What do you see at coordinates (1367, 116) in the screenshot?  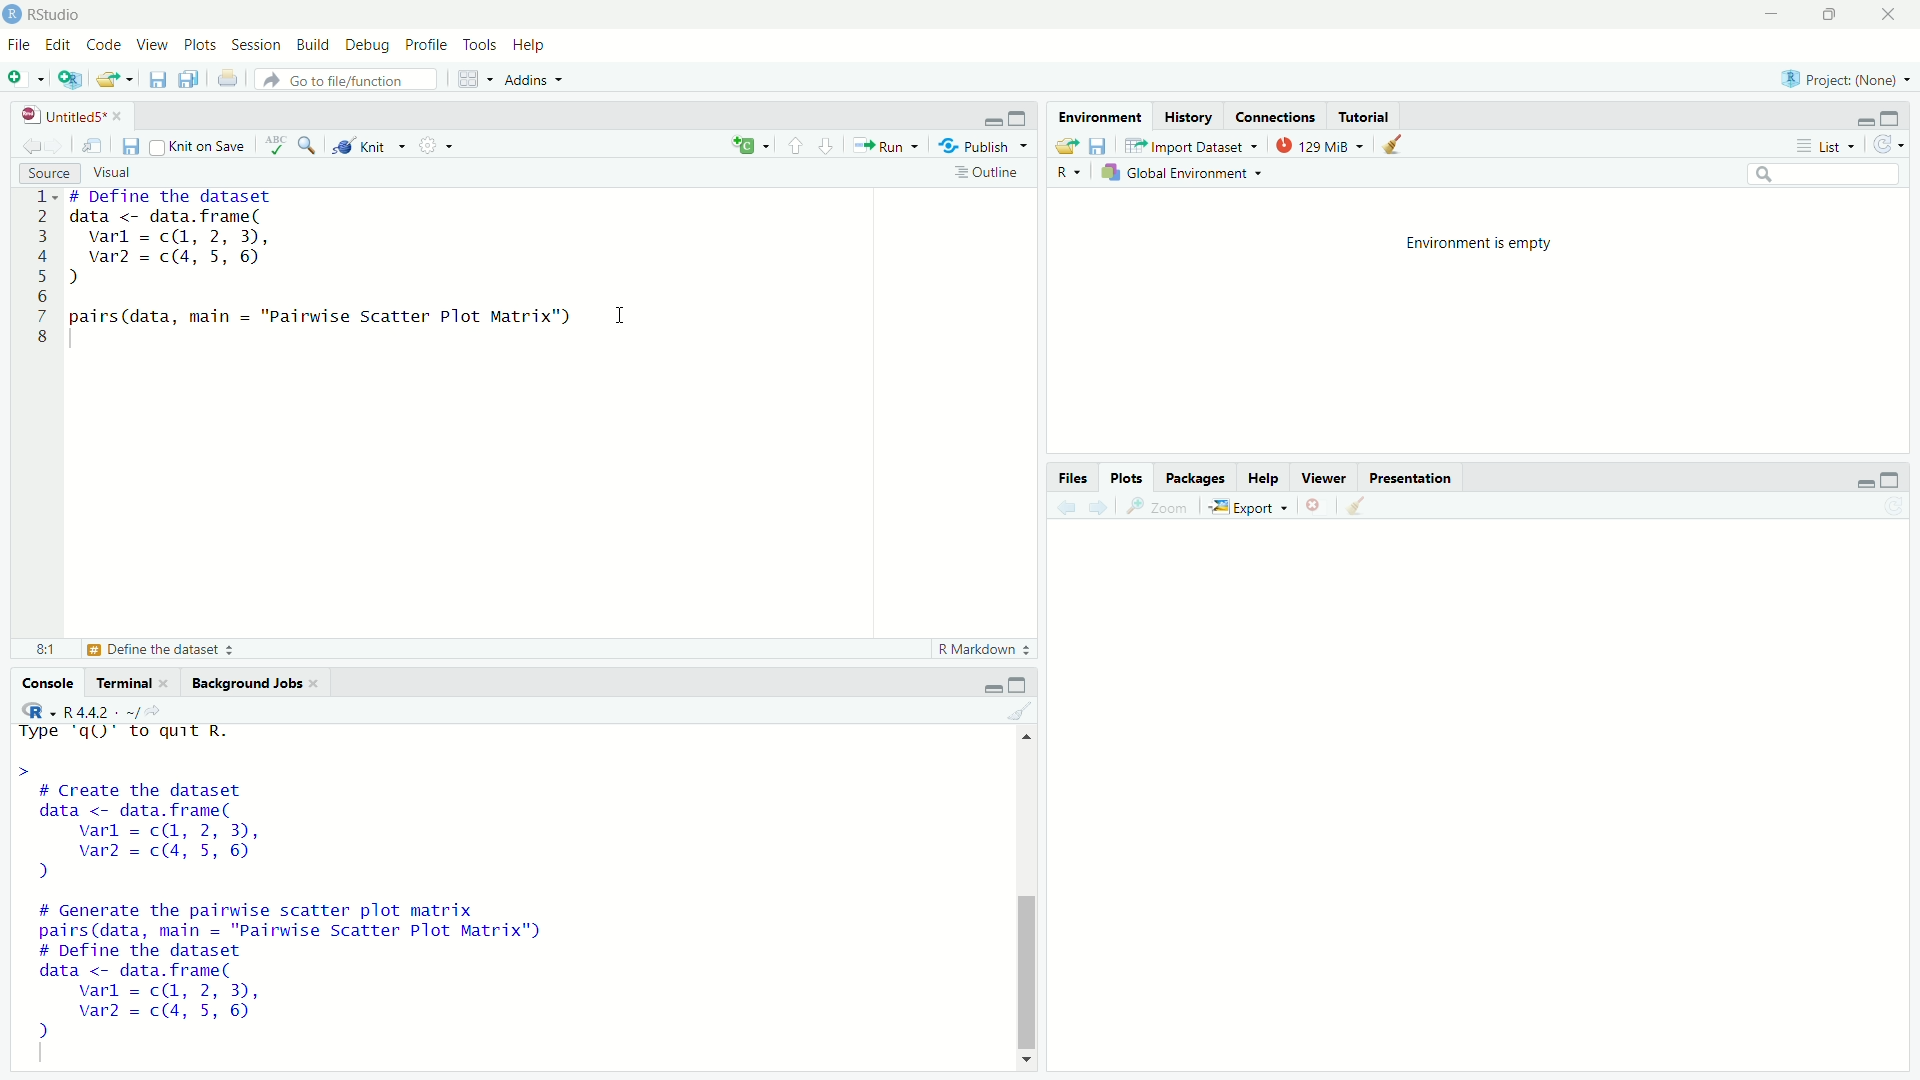 I see `Tutorial` at bounding box center [1367, 116].